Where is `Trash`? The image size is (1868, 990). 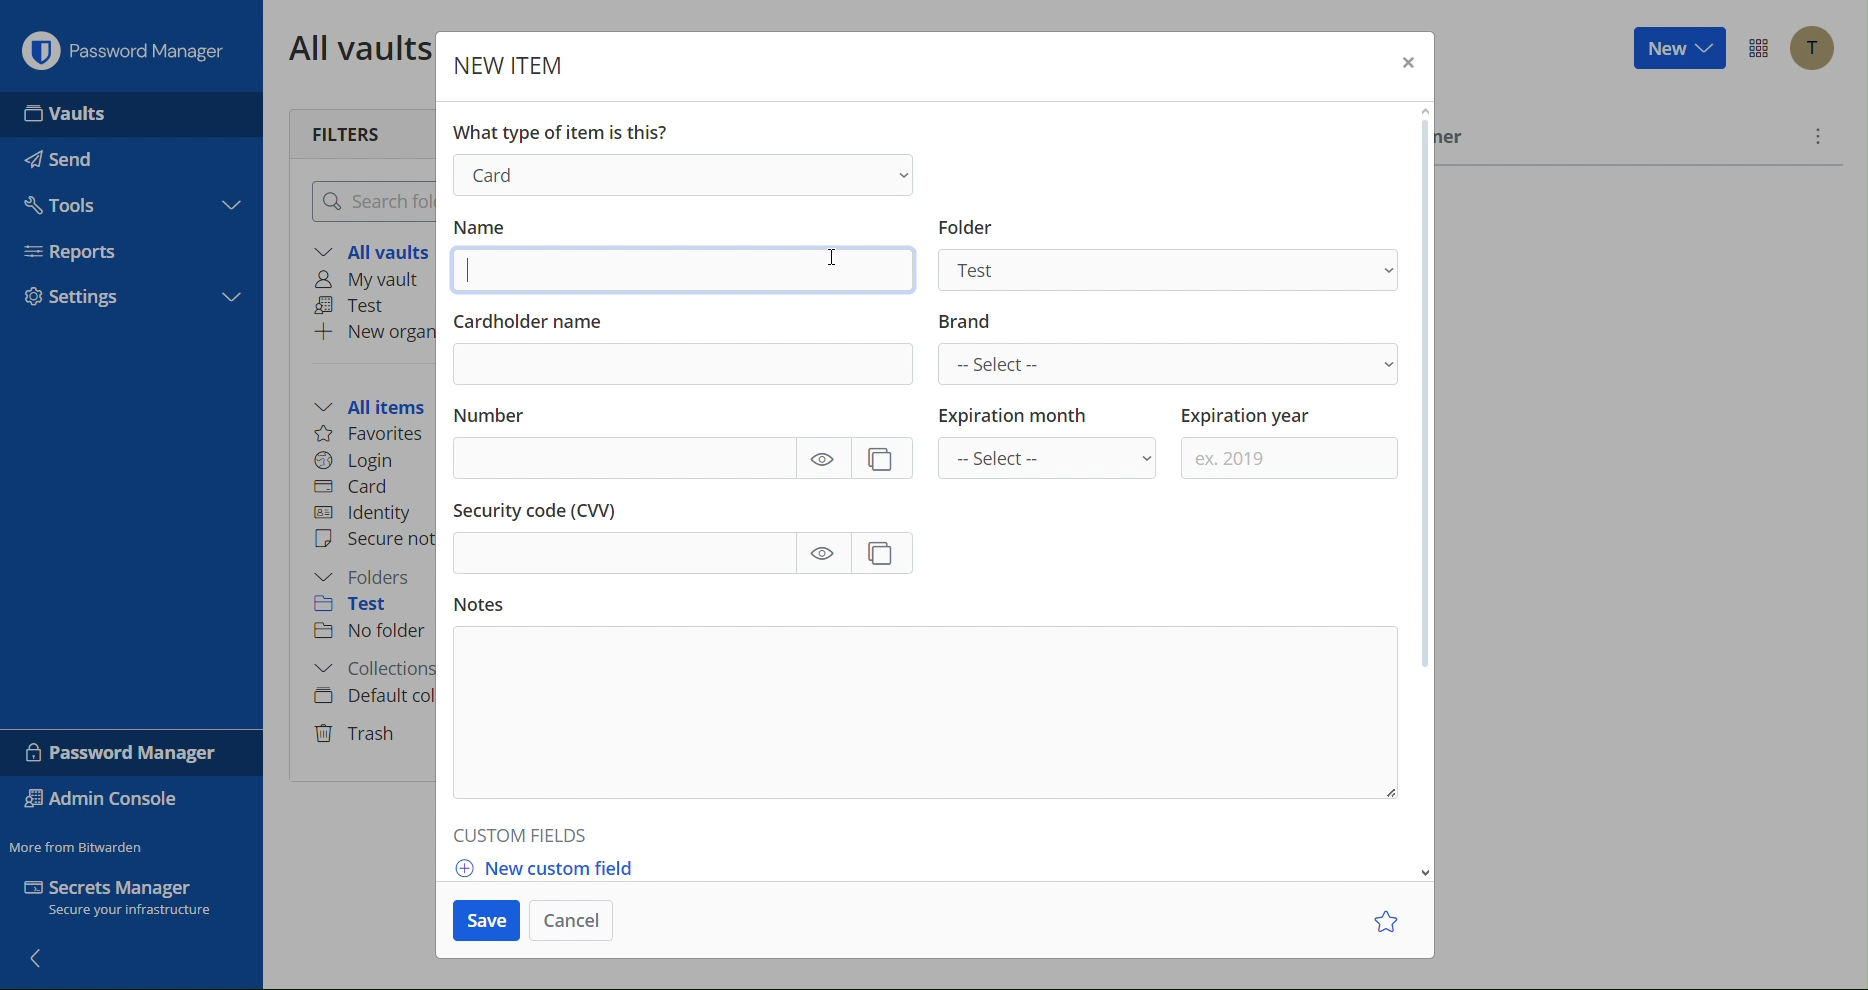
Trash is located at coordinates (359, 735).